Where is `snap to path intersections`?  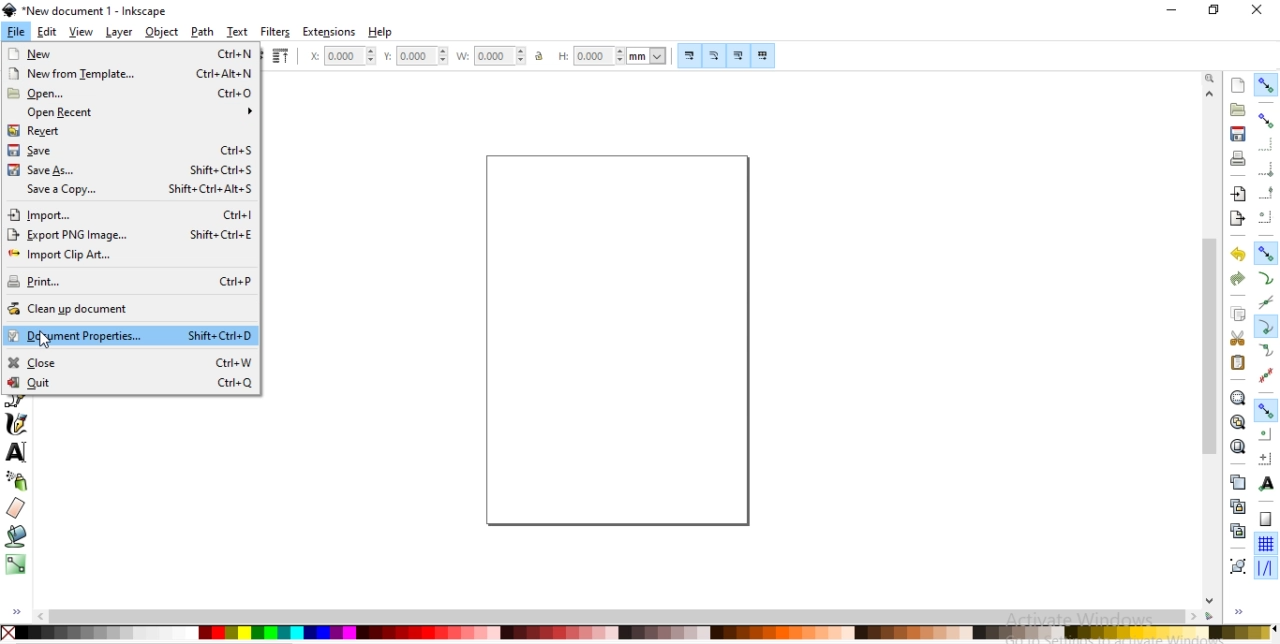 snap to path intersections is located at coordinates (1265, 303).